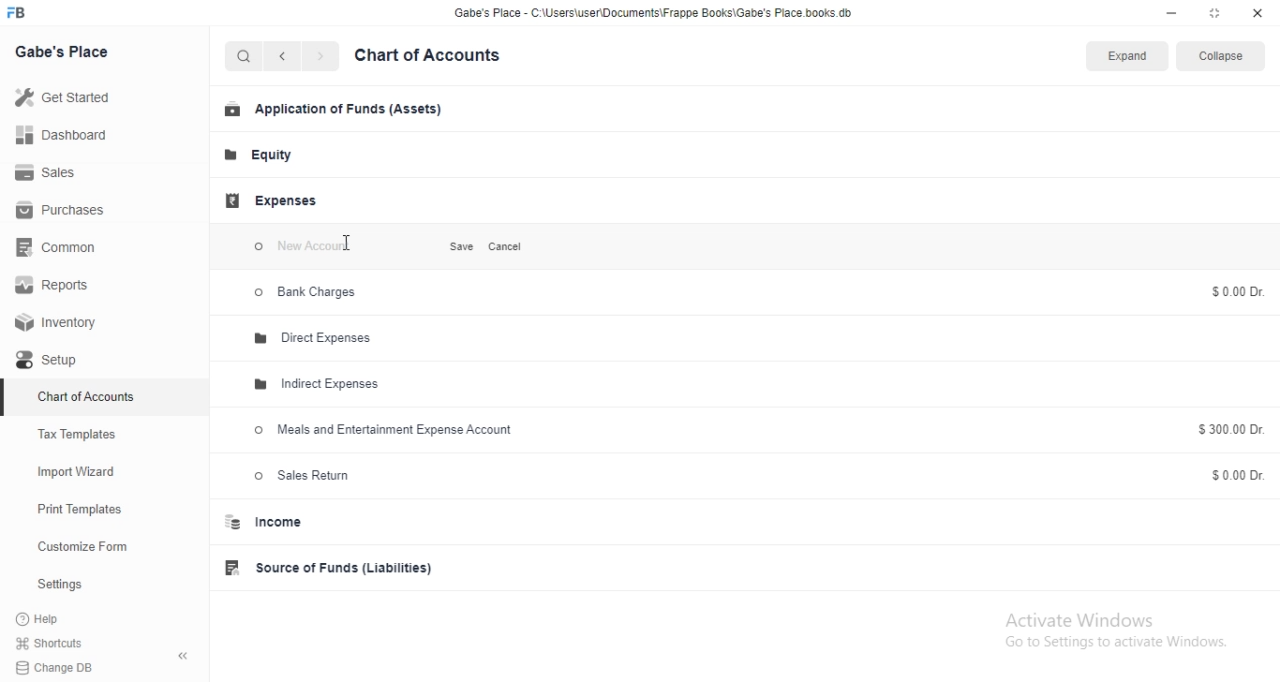 Image resolution: width=1280 pixels, height=682 pixels. I want to click on Source of Funds (Liabilities), so click(334, 568).